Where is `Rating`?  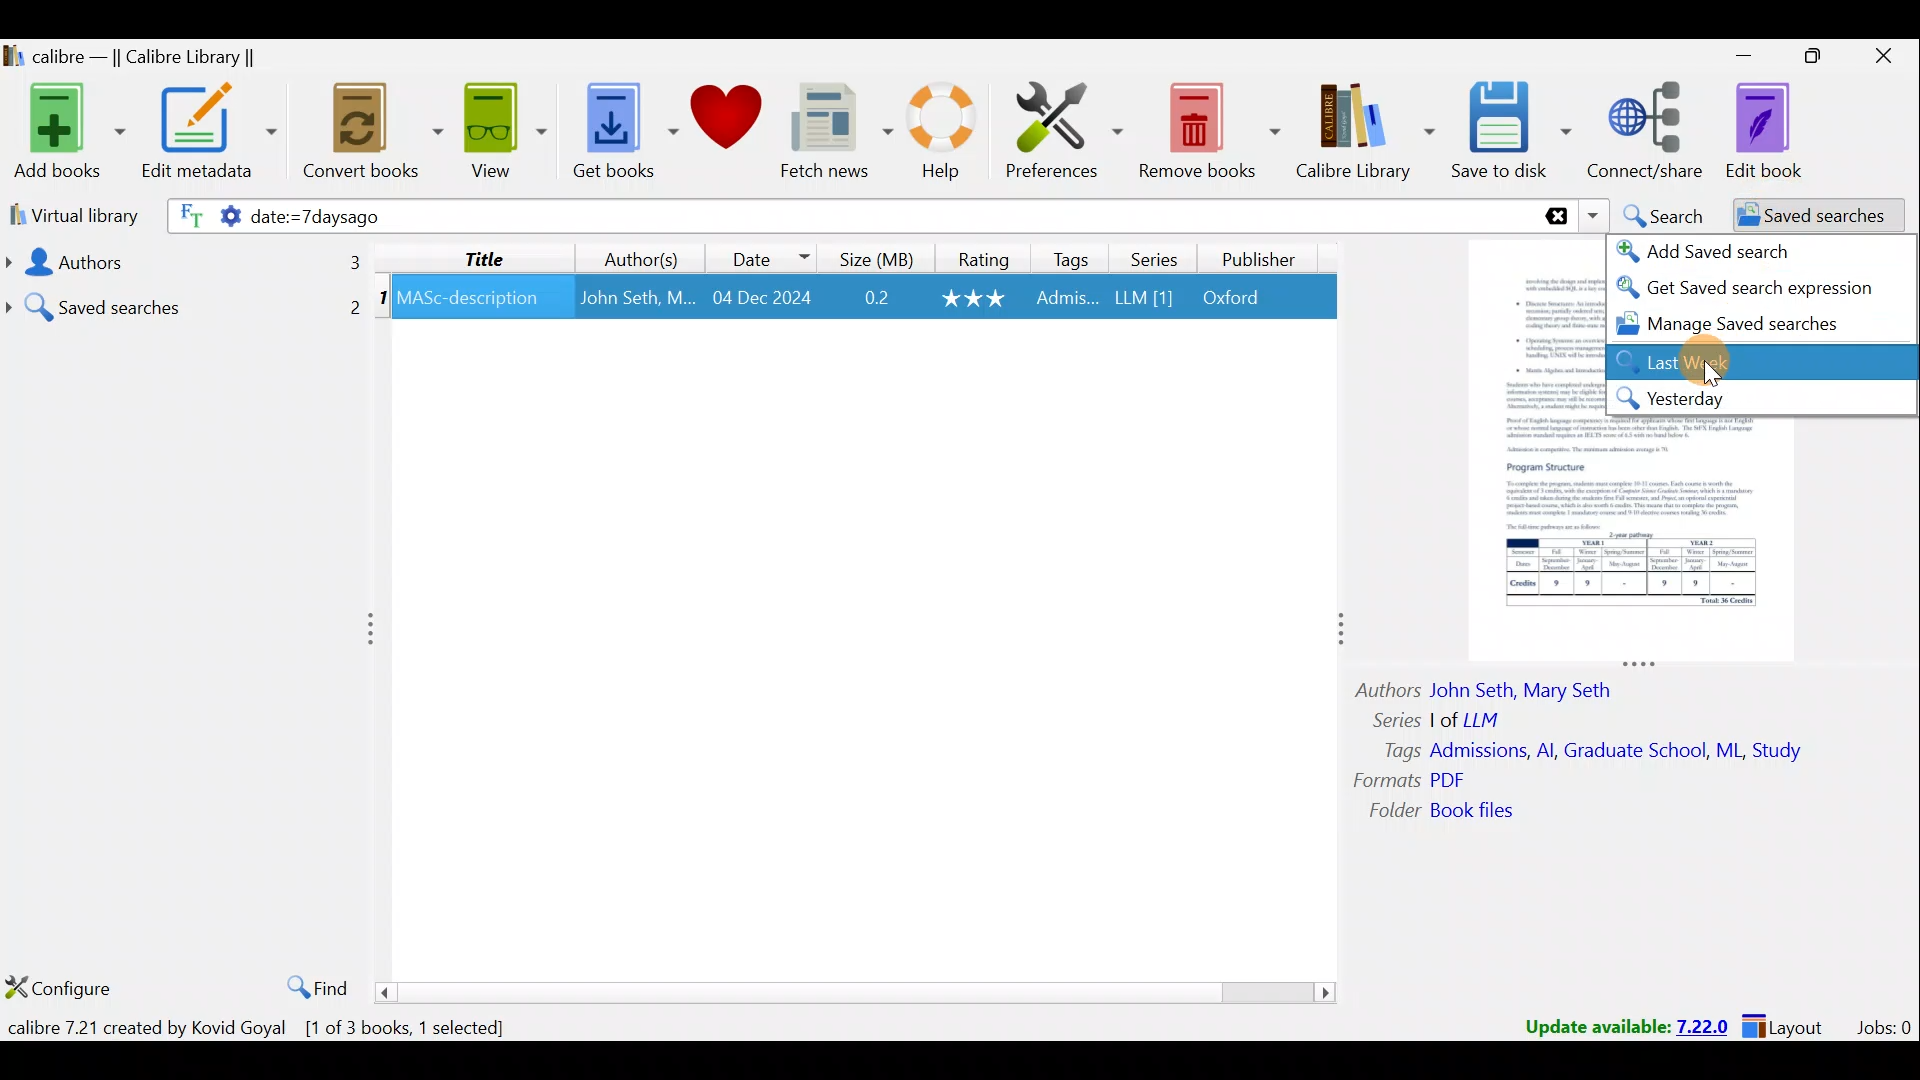
Rating is located at coordinates (979, 257).